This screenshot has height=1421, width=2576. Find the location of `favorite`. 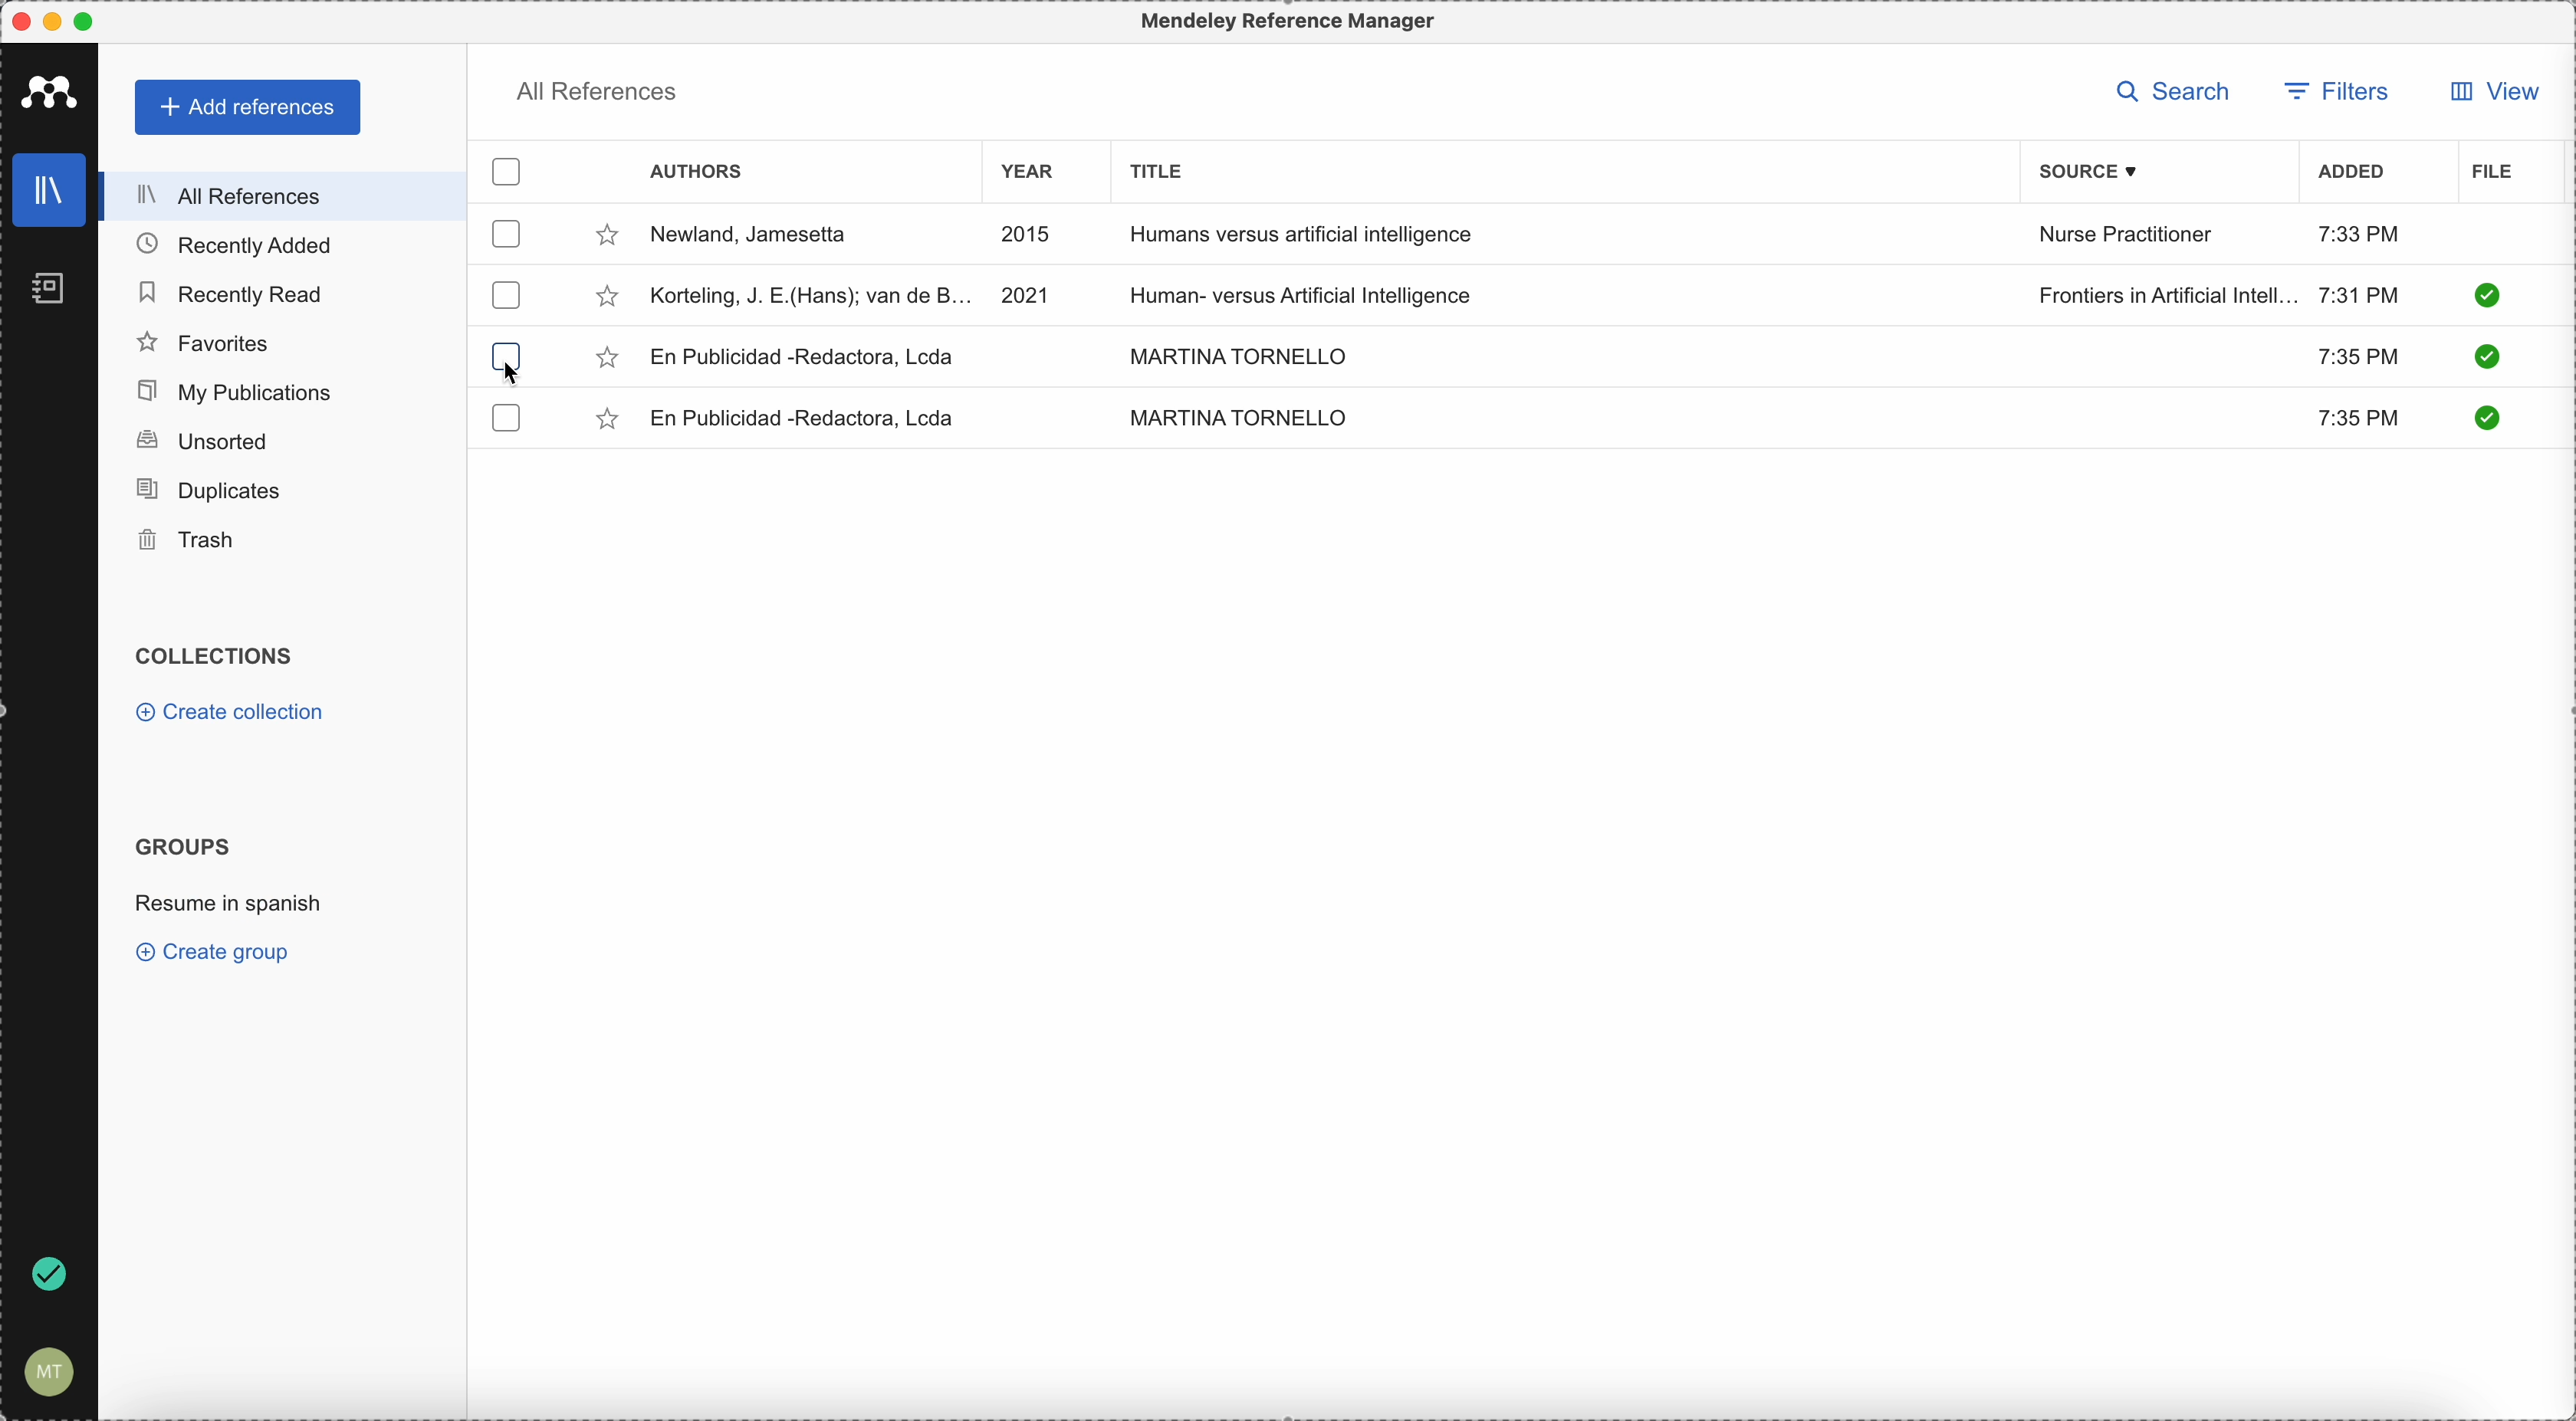

favorite is located at coordinates (606, 359).